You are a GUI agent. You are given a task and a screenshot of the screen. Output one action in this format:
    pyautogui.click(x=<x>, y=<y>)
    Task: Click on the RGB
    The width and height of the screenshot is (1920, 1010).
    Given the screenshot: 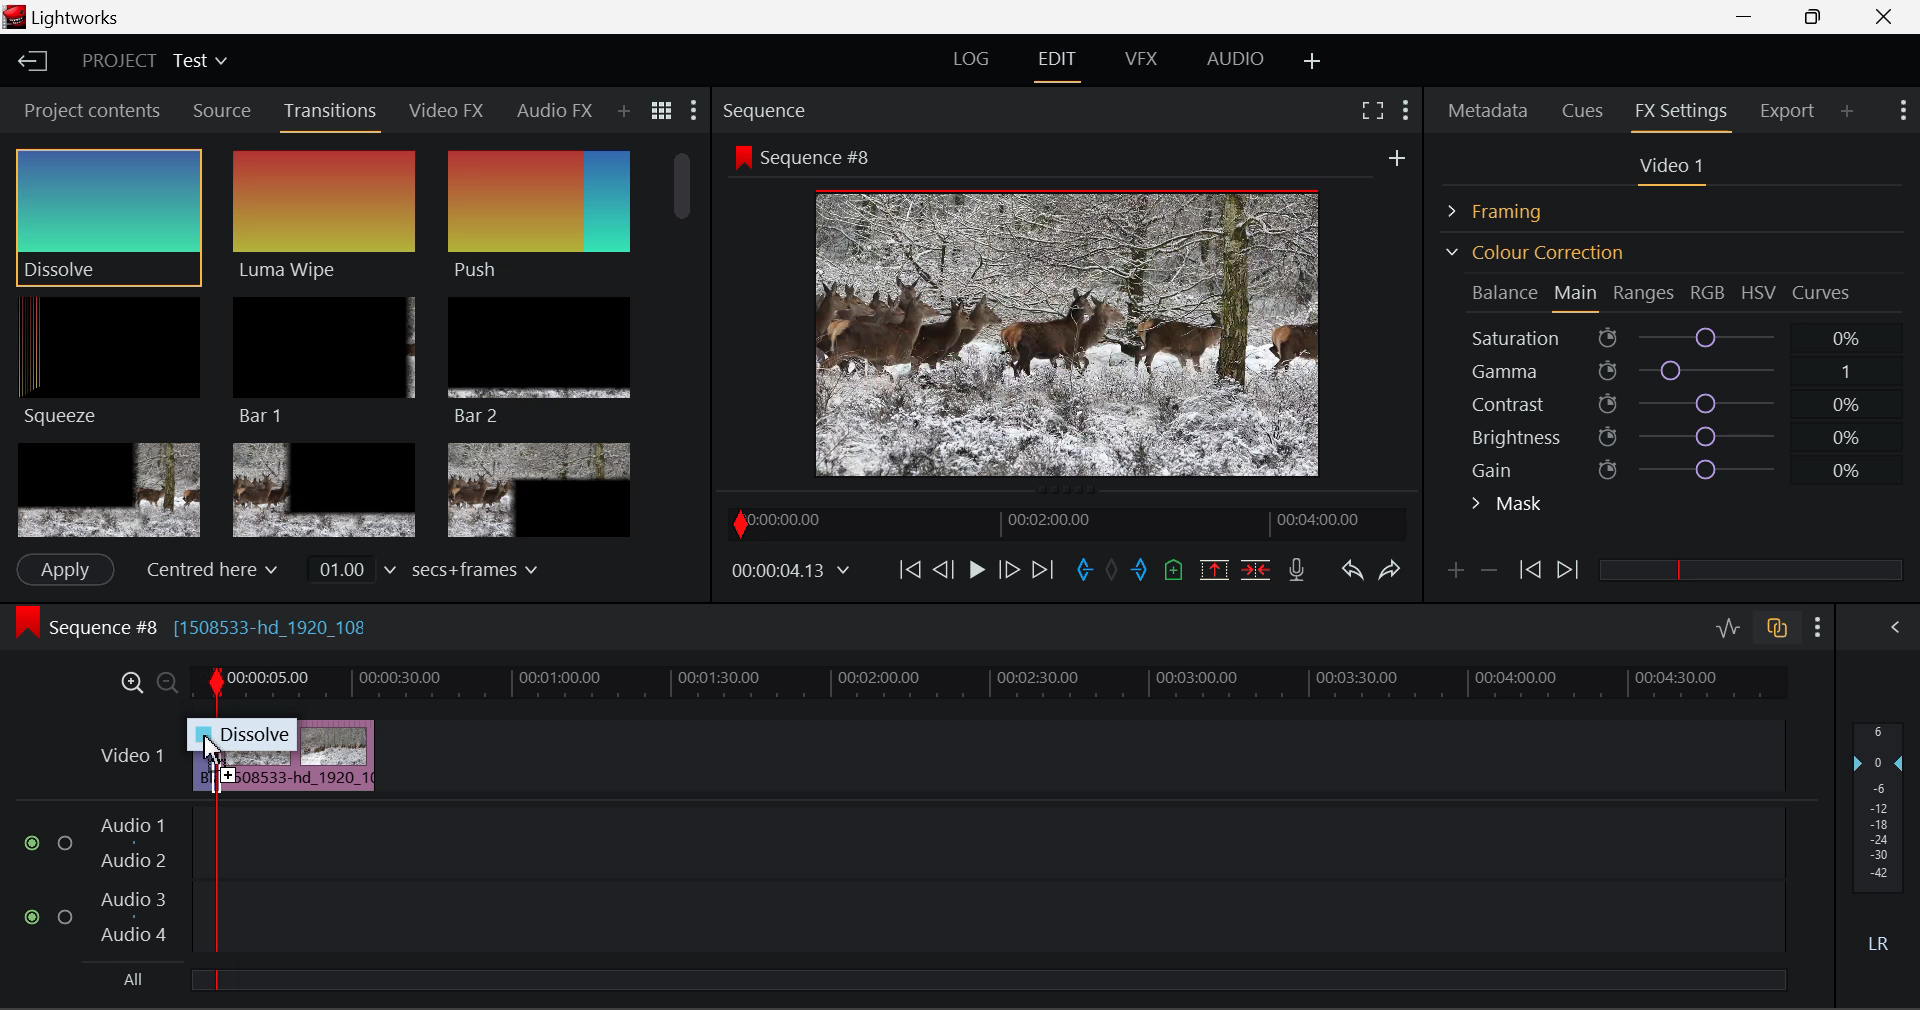 What is the action you would take?
    pyautogui.click(x=1709, y=294)
    